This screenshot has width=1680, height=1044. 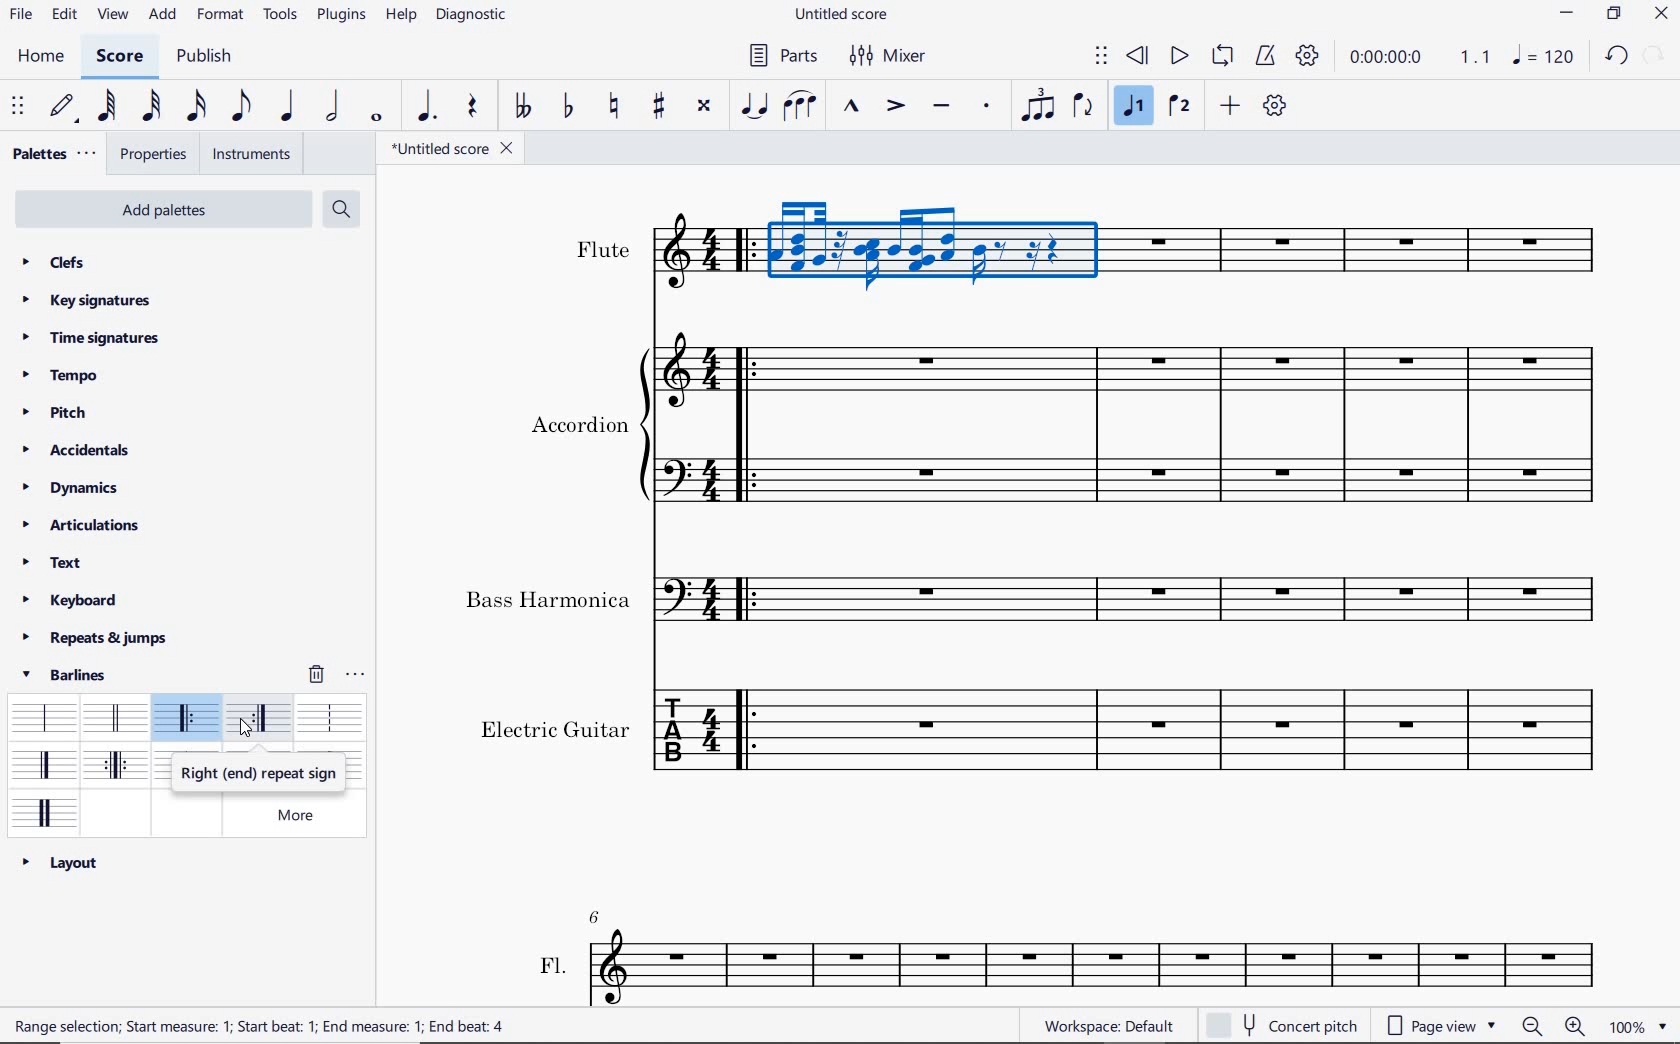 What do you see at coordinates (52, 411) in the screenshot?
I see `pitch` at bounding box center [52, 411].